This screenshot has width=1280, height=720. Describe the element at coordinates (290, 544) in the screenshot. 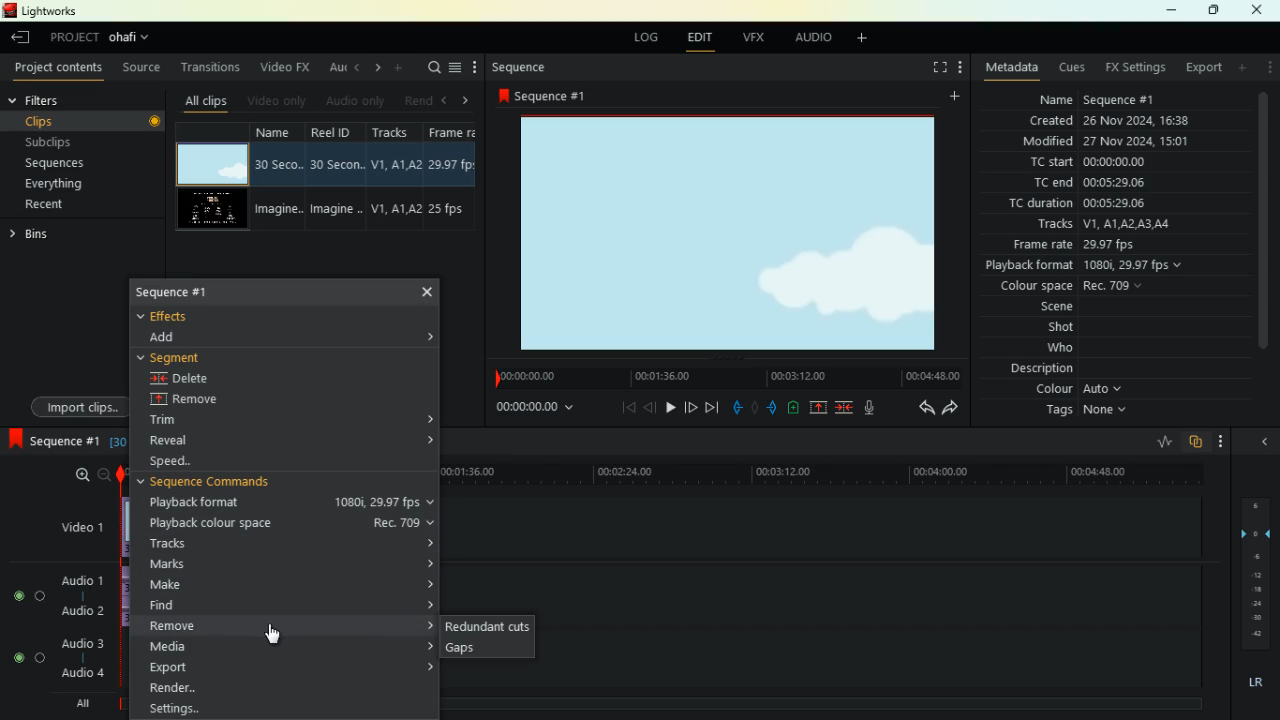

I see `tracks` at that location.